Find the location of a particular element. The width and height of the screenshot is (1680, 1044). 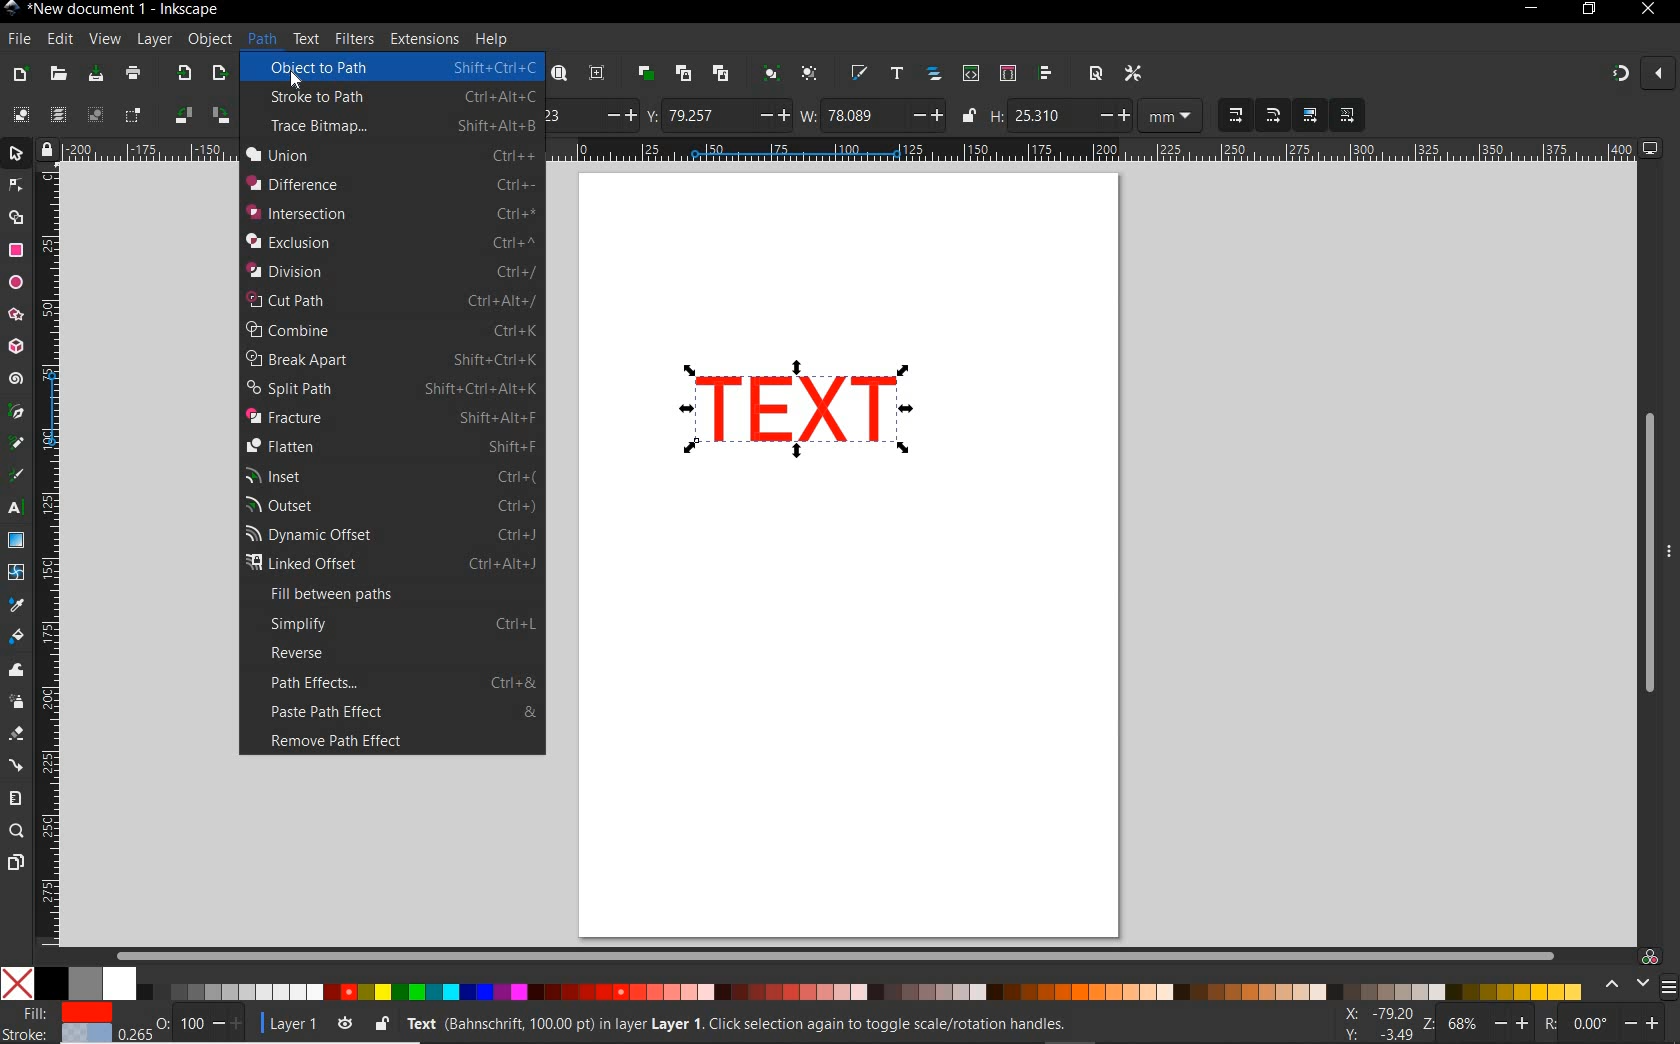

TOGGLE CURRENT LAYER VISIBILITY is located at coordinates (345, 1024).